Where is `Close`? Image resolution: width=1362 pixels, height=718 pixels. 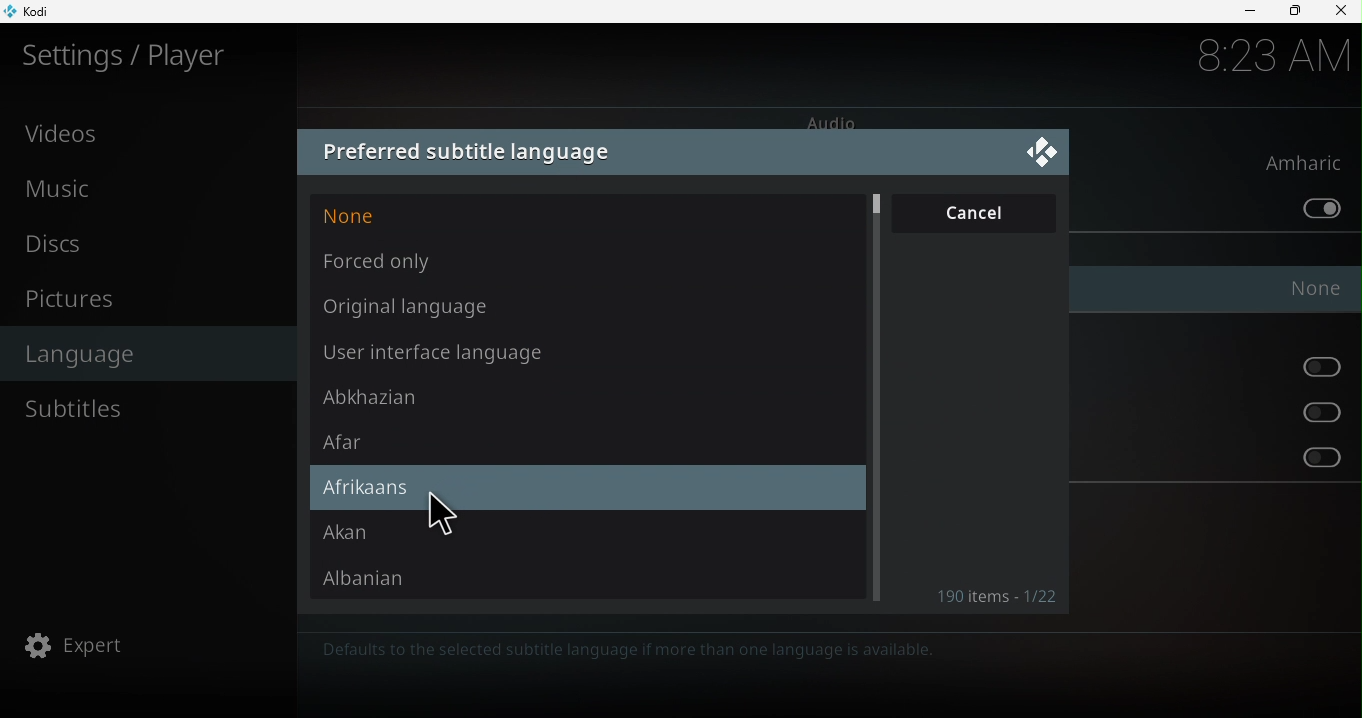 Close is located at coordinates (1041, 149).